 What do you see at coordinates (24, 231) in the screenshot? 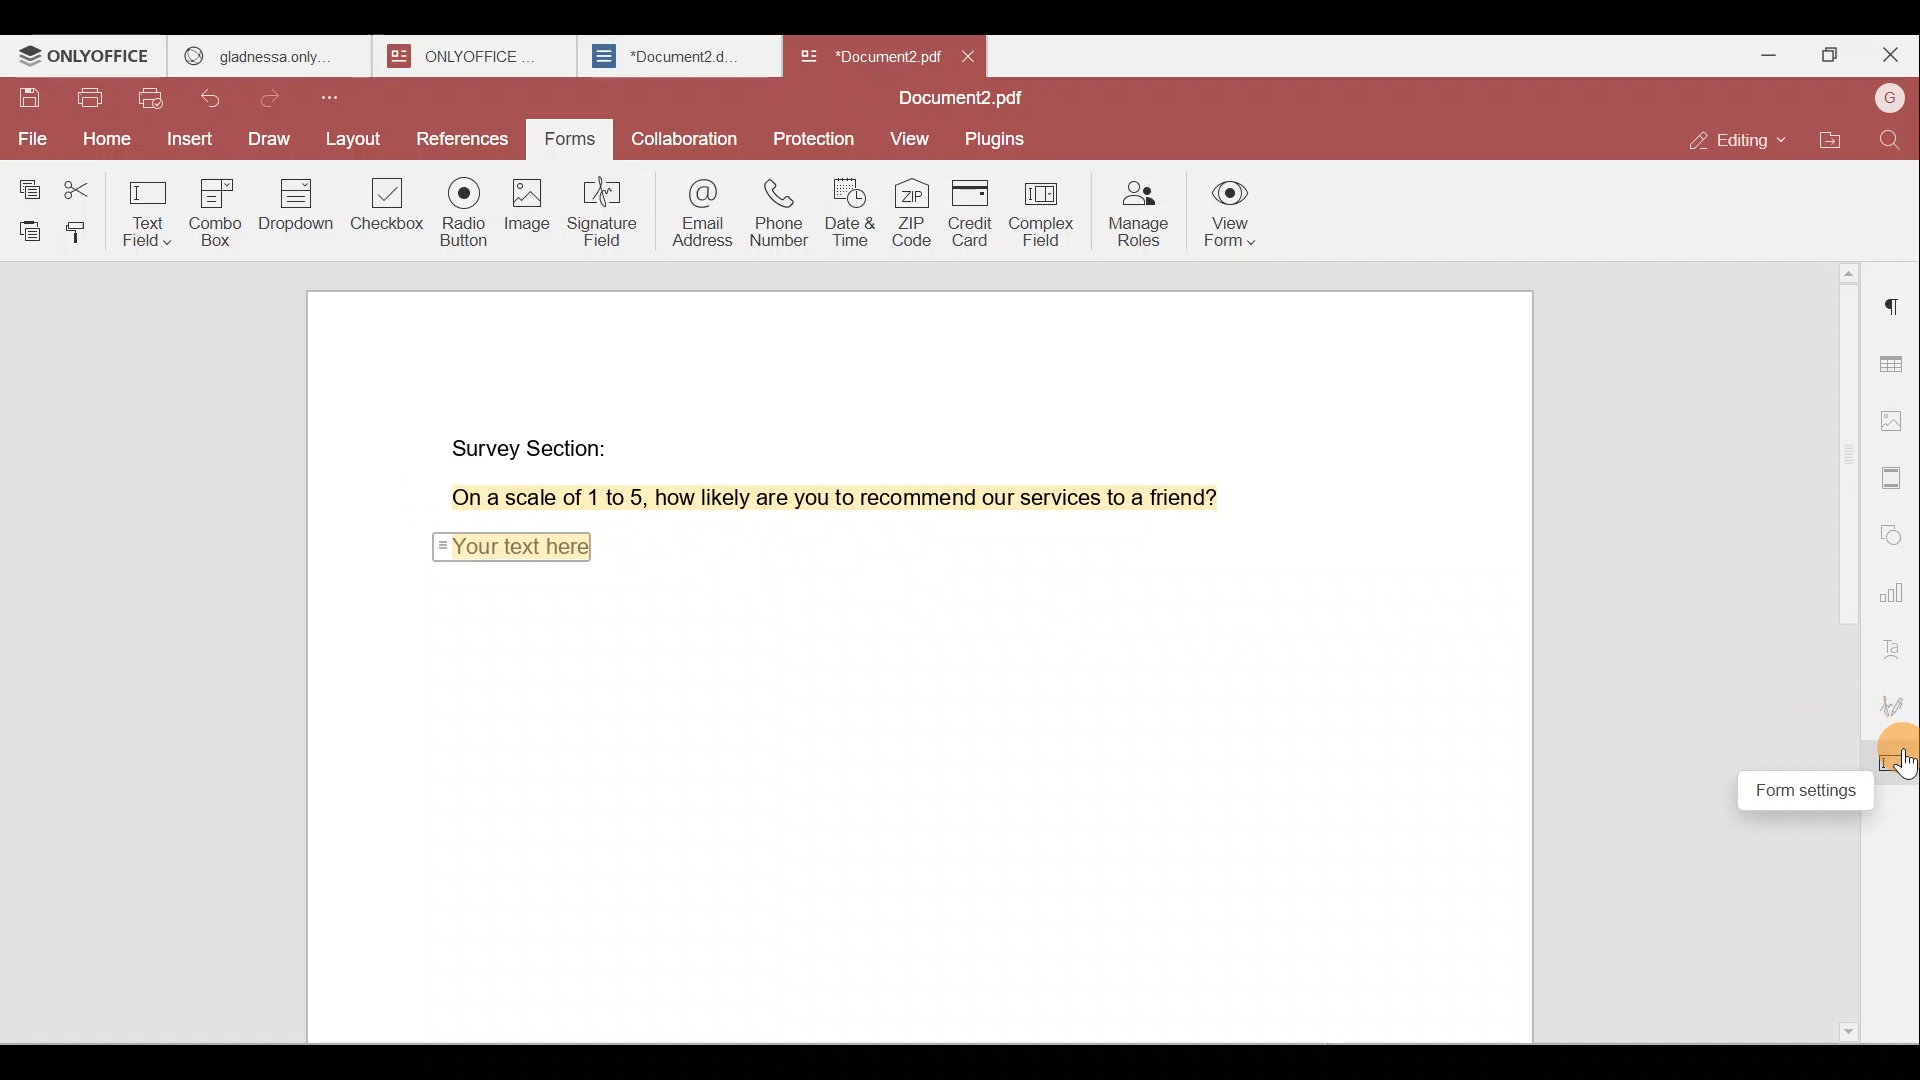
I see `Paste` at bounding box center [24, 231].